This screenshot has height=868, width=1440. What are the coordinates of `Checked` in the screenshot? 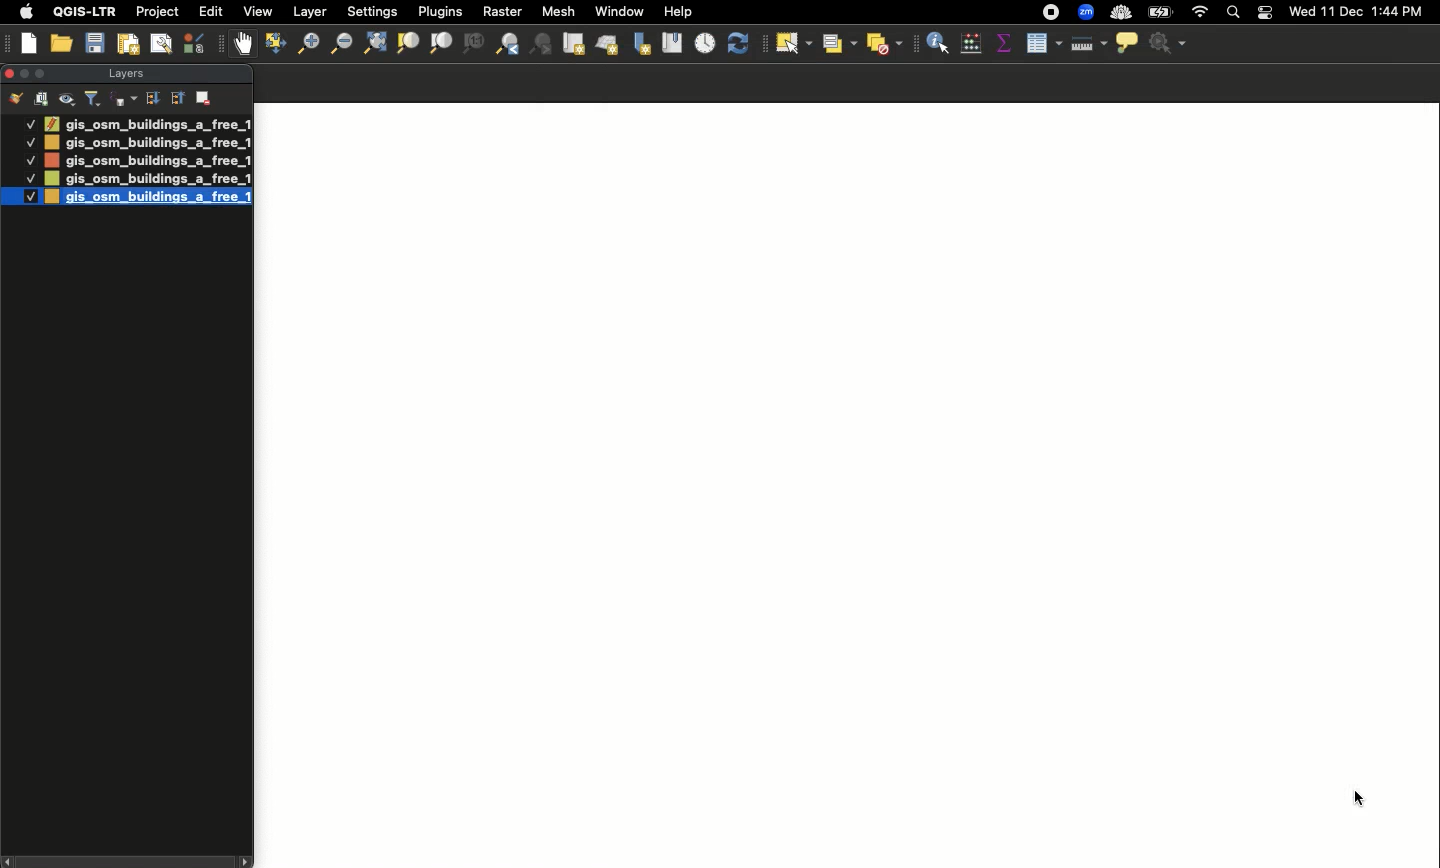 It's located at (28, 178).